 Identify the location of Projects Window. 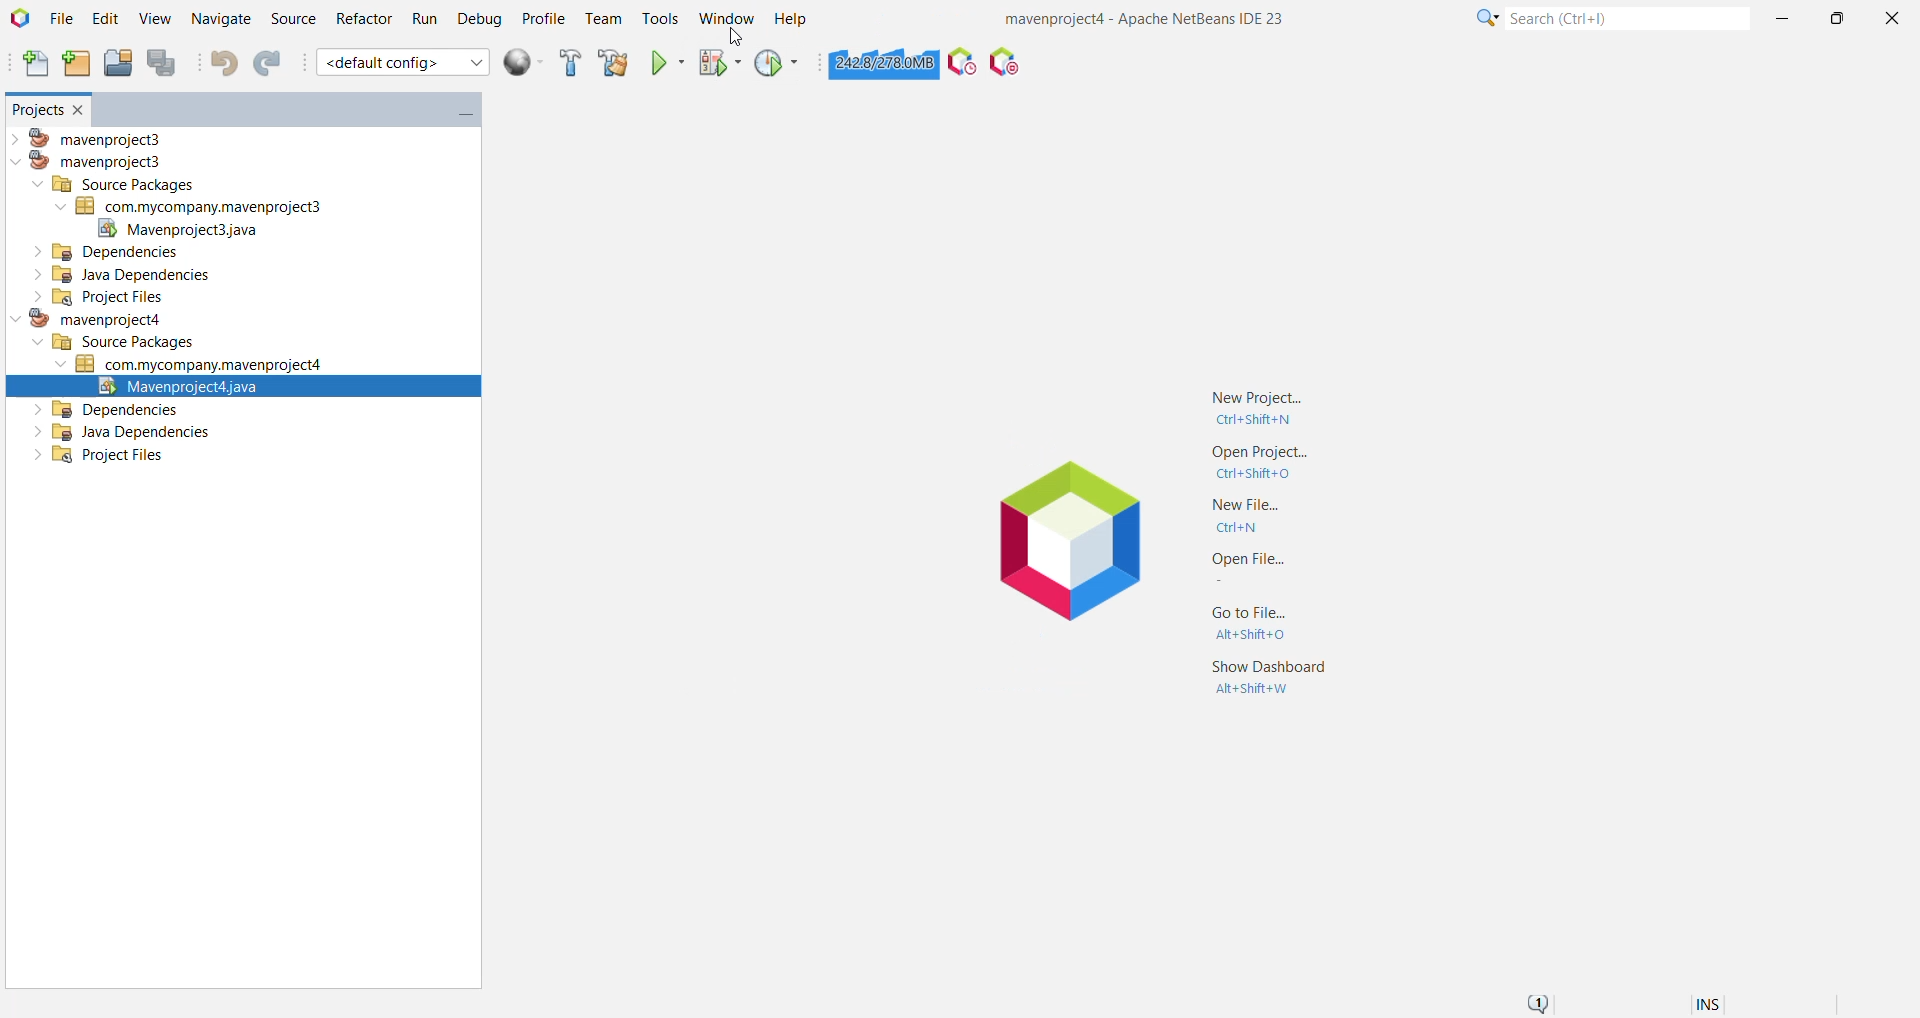
(32, 108).